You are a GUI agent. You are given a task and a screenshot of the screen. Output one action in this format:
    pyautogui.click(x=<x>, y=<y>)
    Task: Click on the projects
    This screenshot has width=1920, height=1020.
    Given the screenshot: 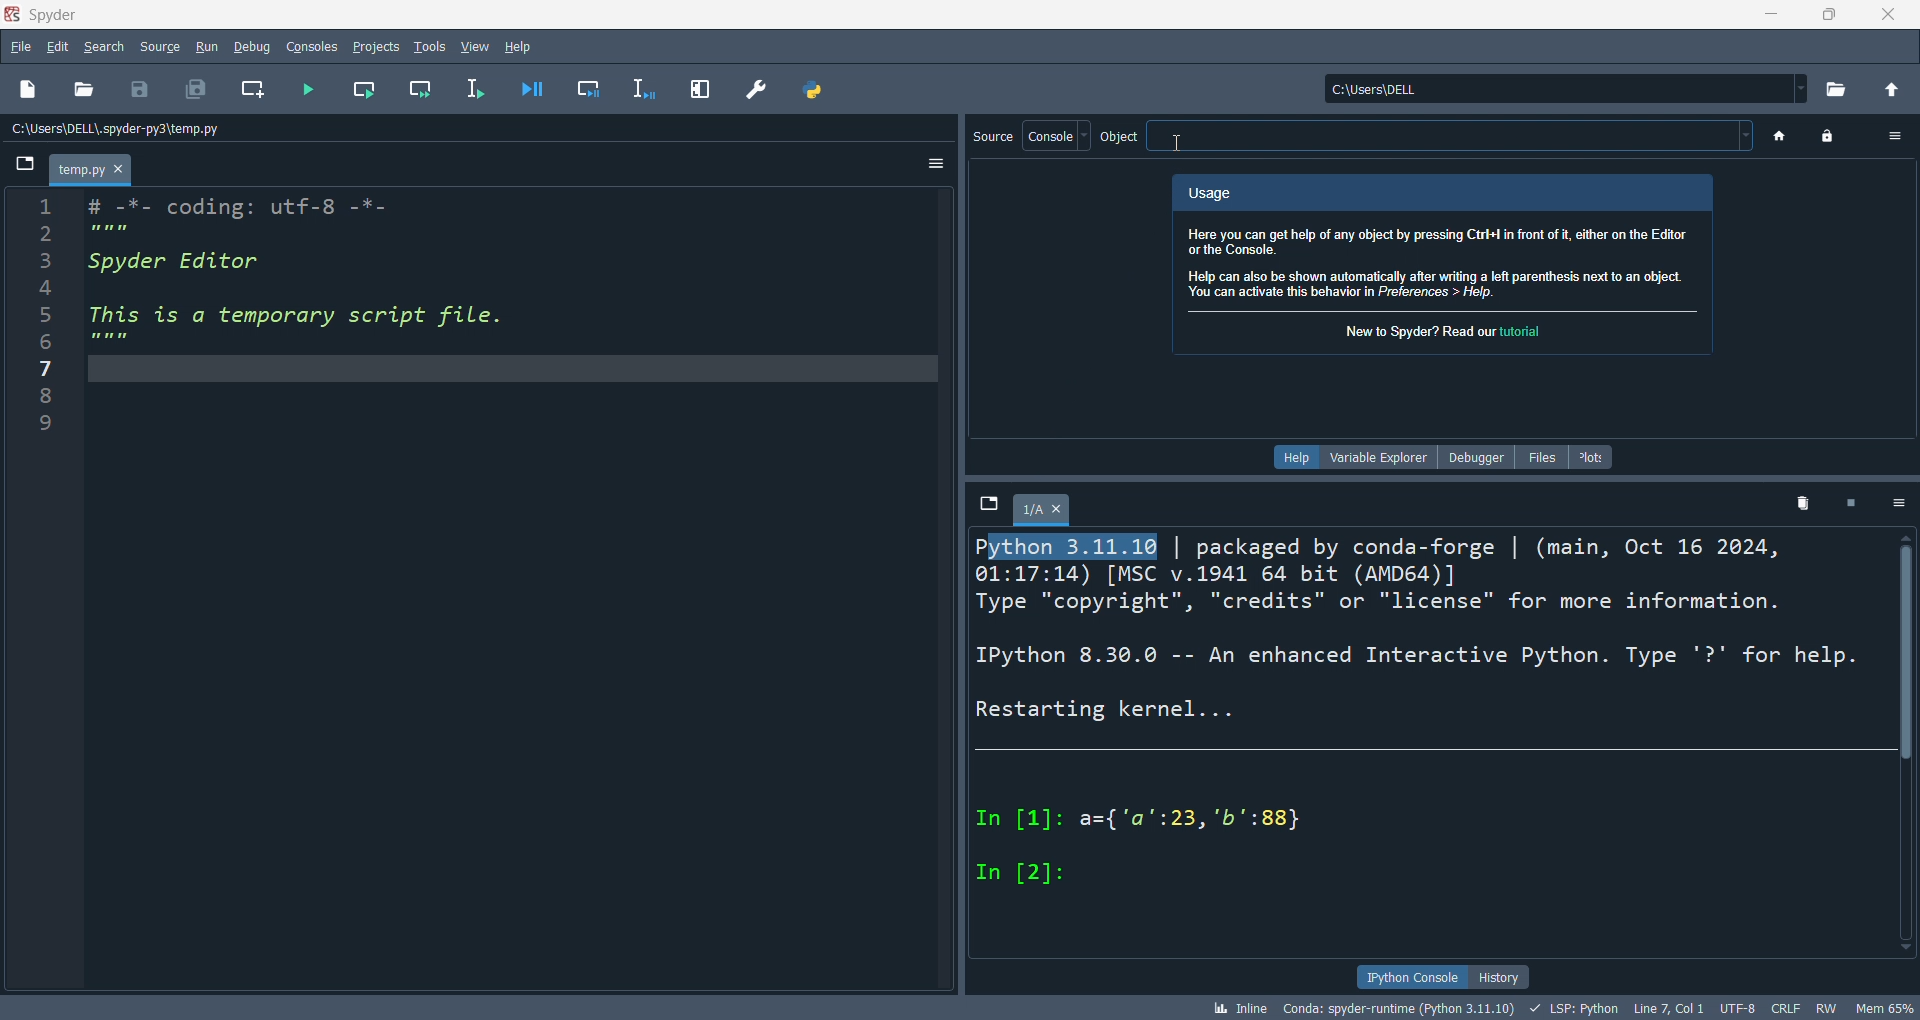 What is the action you would take?
    pyautogui.click(x=370, y=42)
    